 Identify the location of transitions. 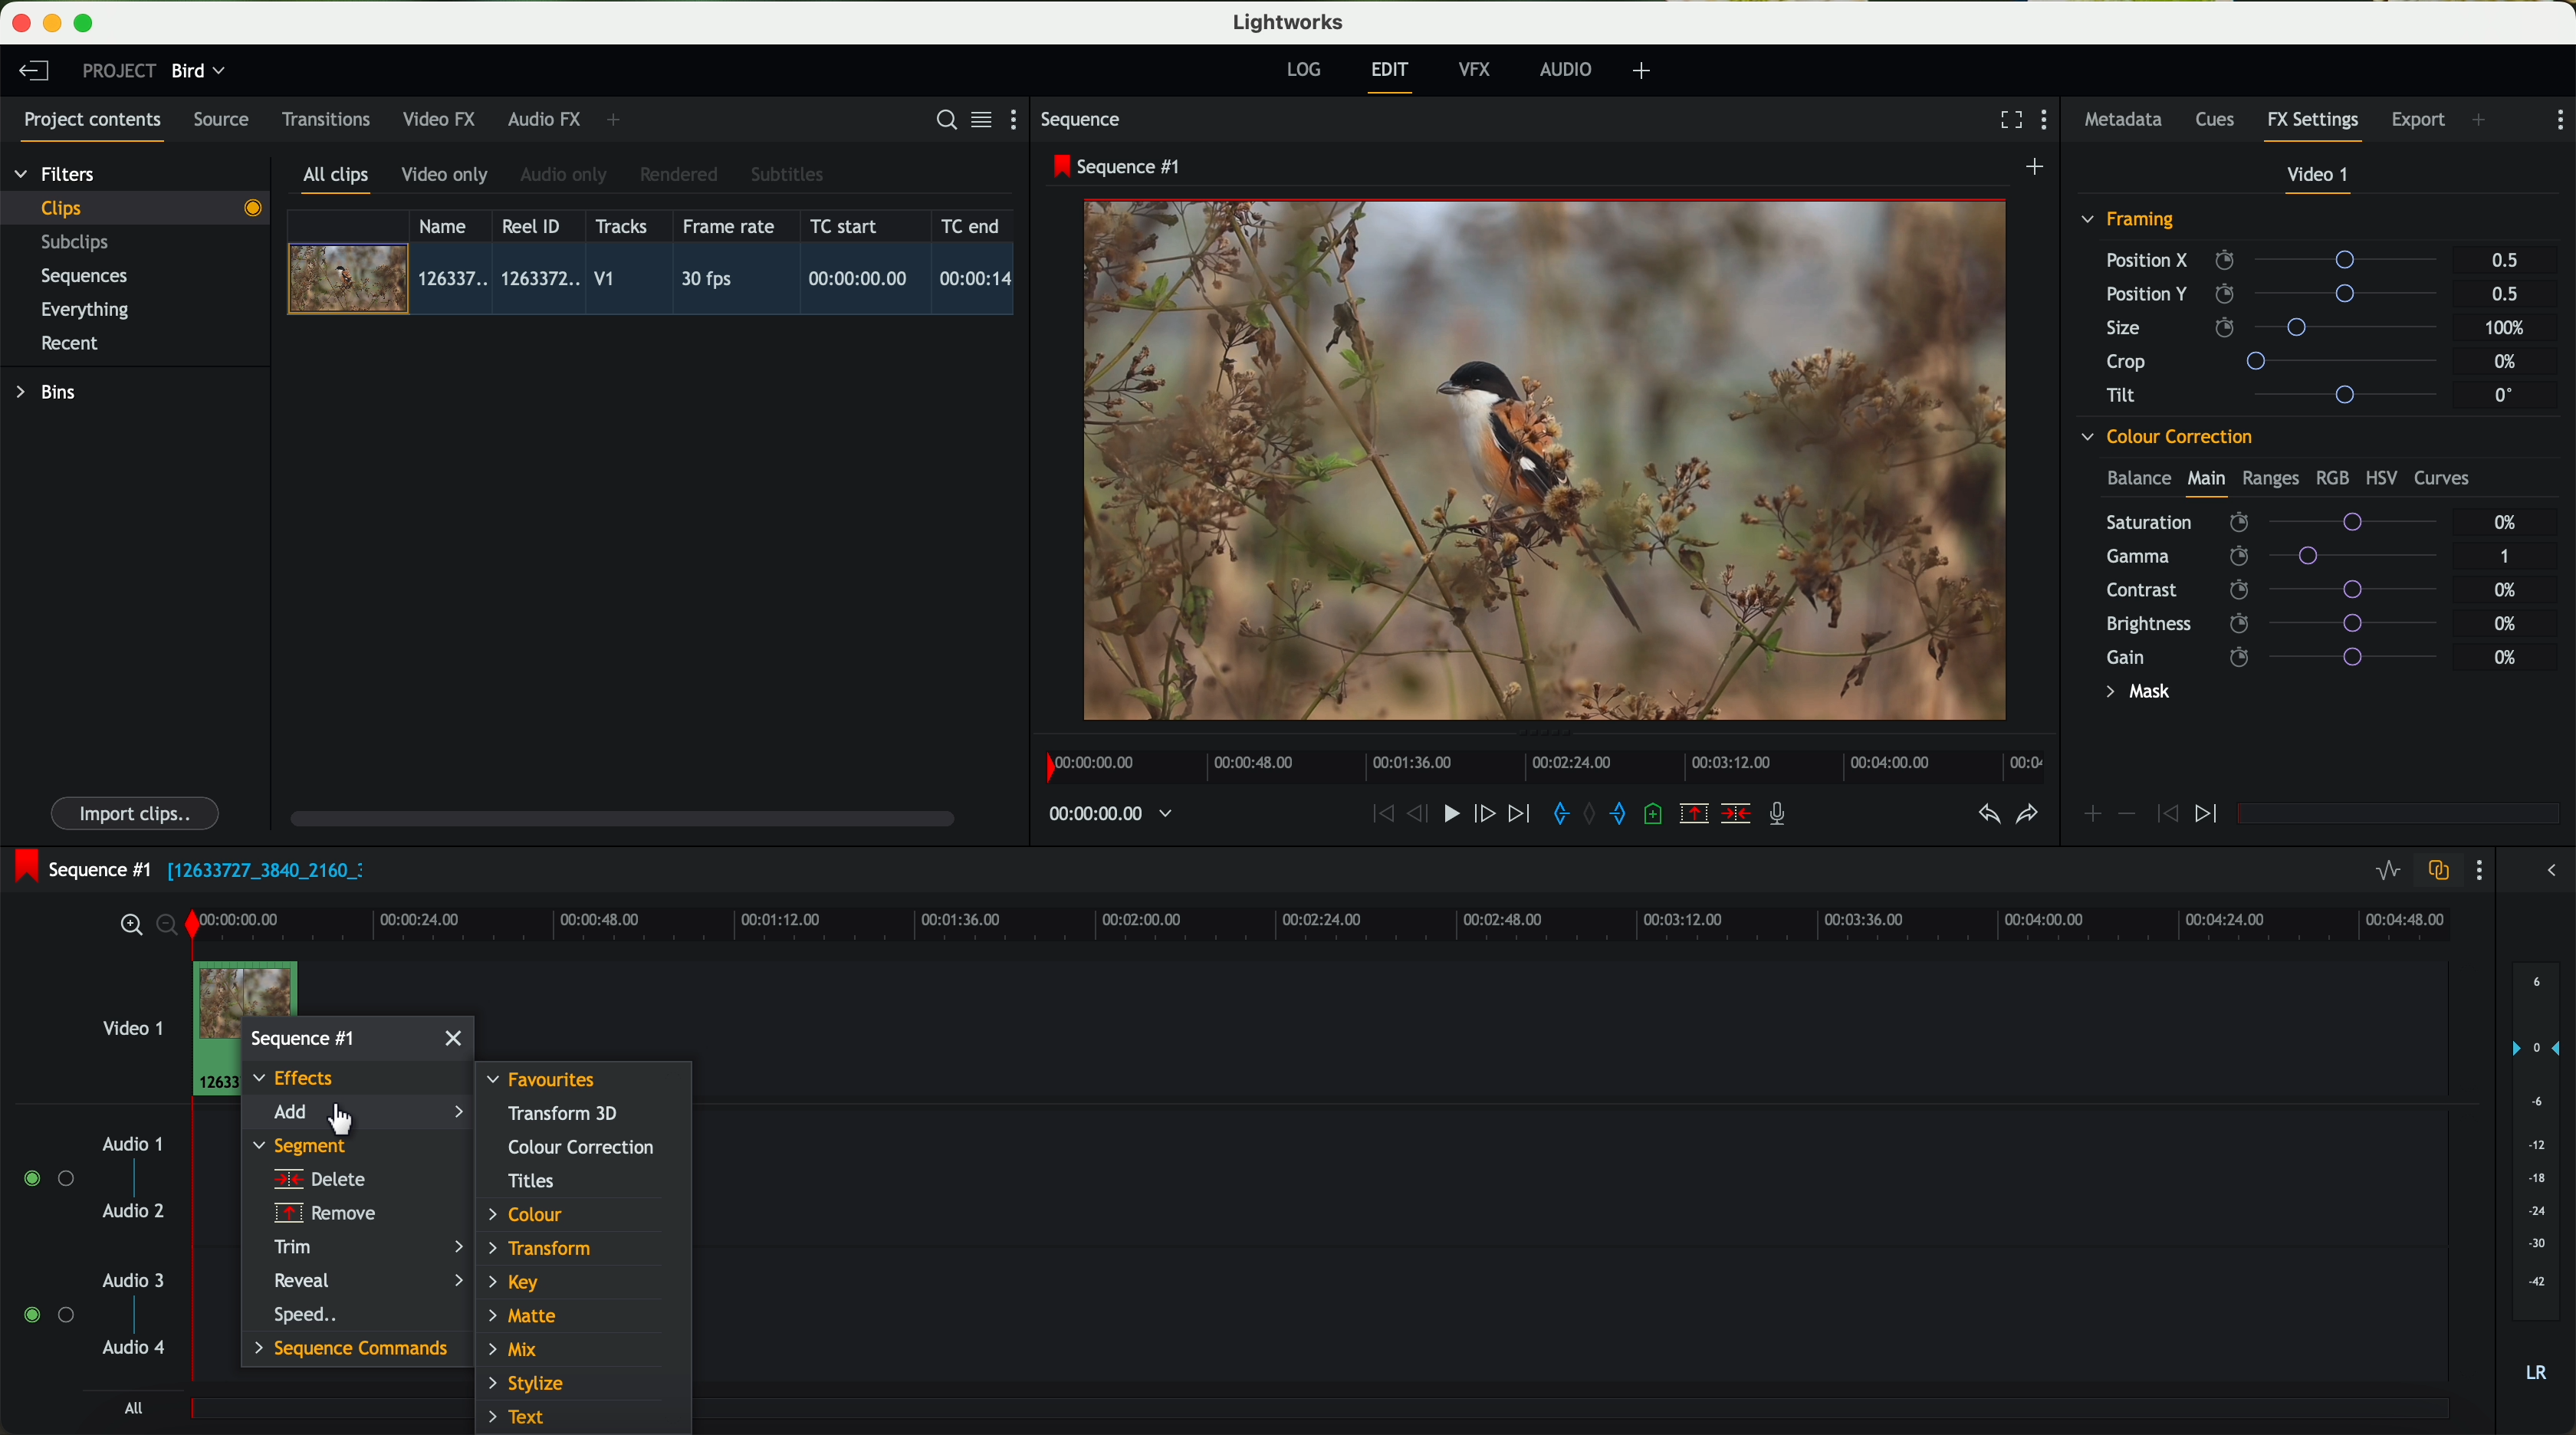
(325, 119).